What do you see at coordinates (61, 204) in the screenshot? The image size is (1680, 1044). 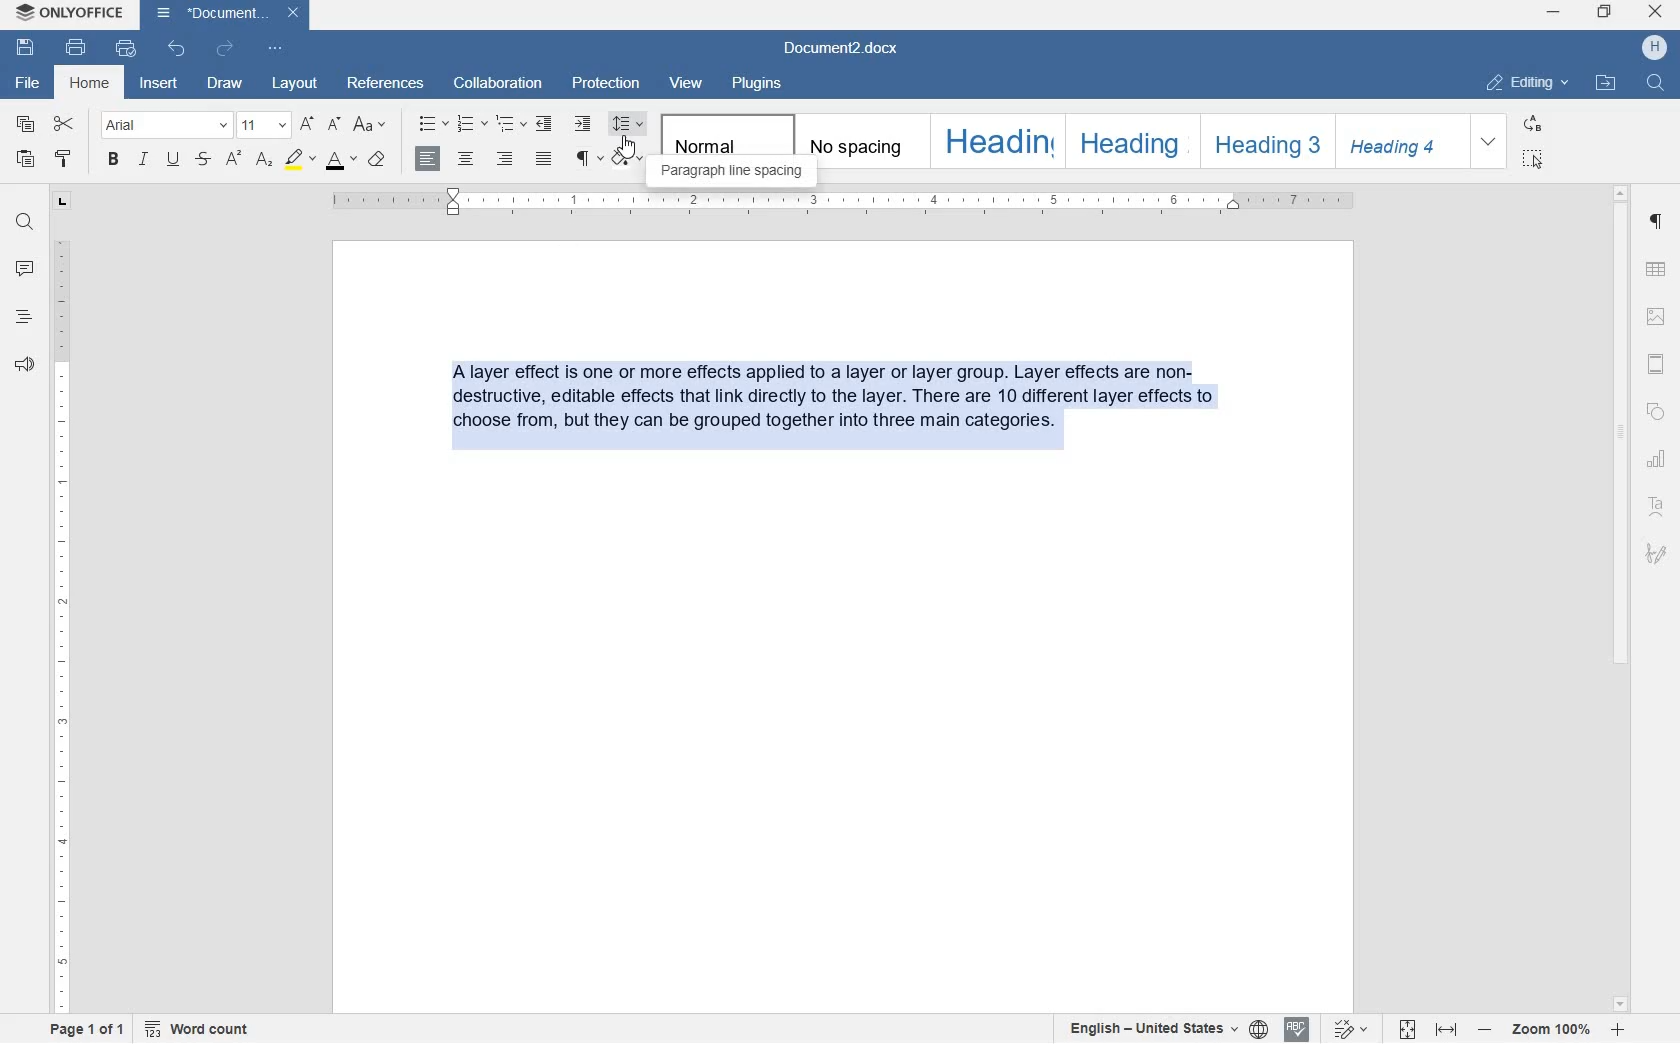 I see `tab stop` at bounding box center [61, 204].